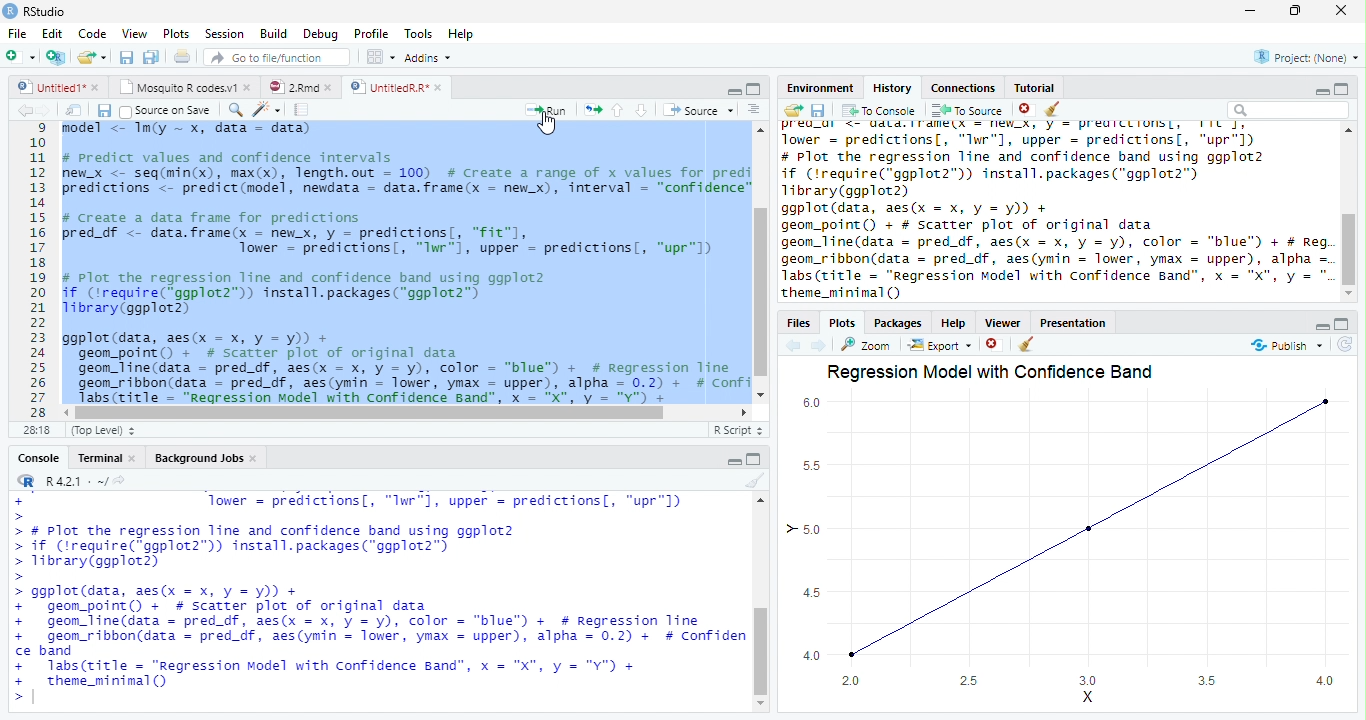 Image resolution: width=1366 pixels, height=720 pixels. I want to click on Search, so click(1291, 110).